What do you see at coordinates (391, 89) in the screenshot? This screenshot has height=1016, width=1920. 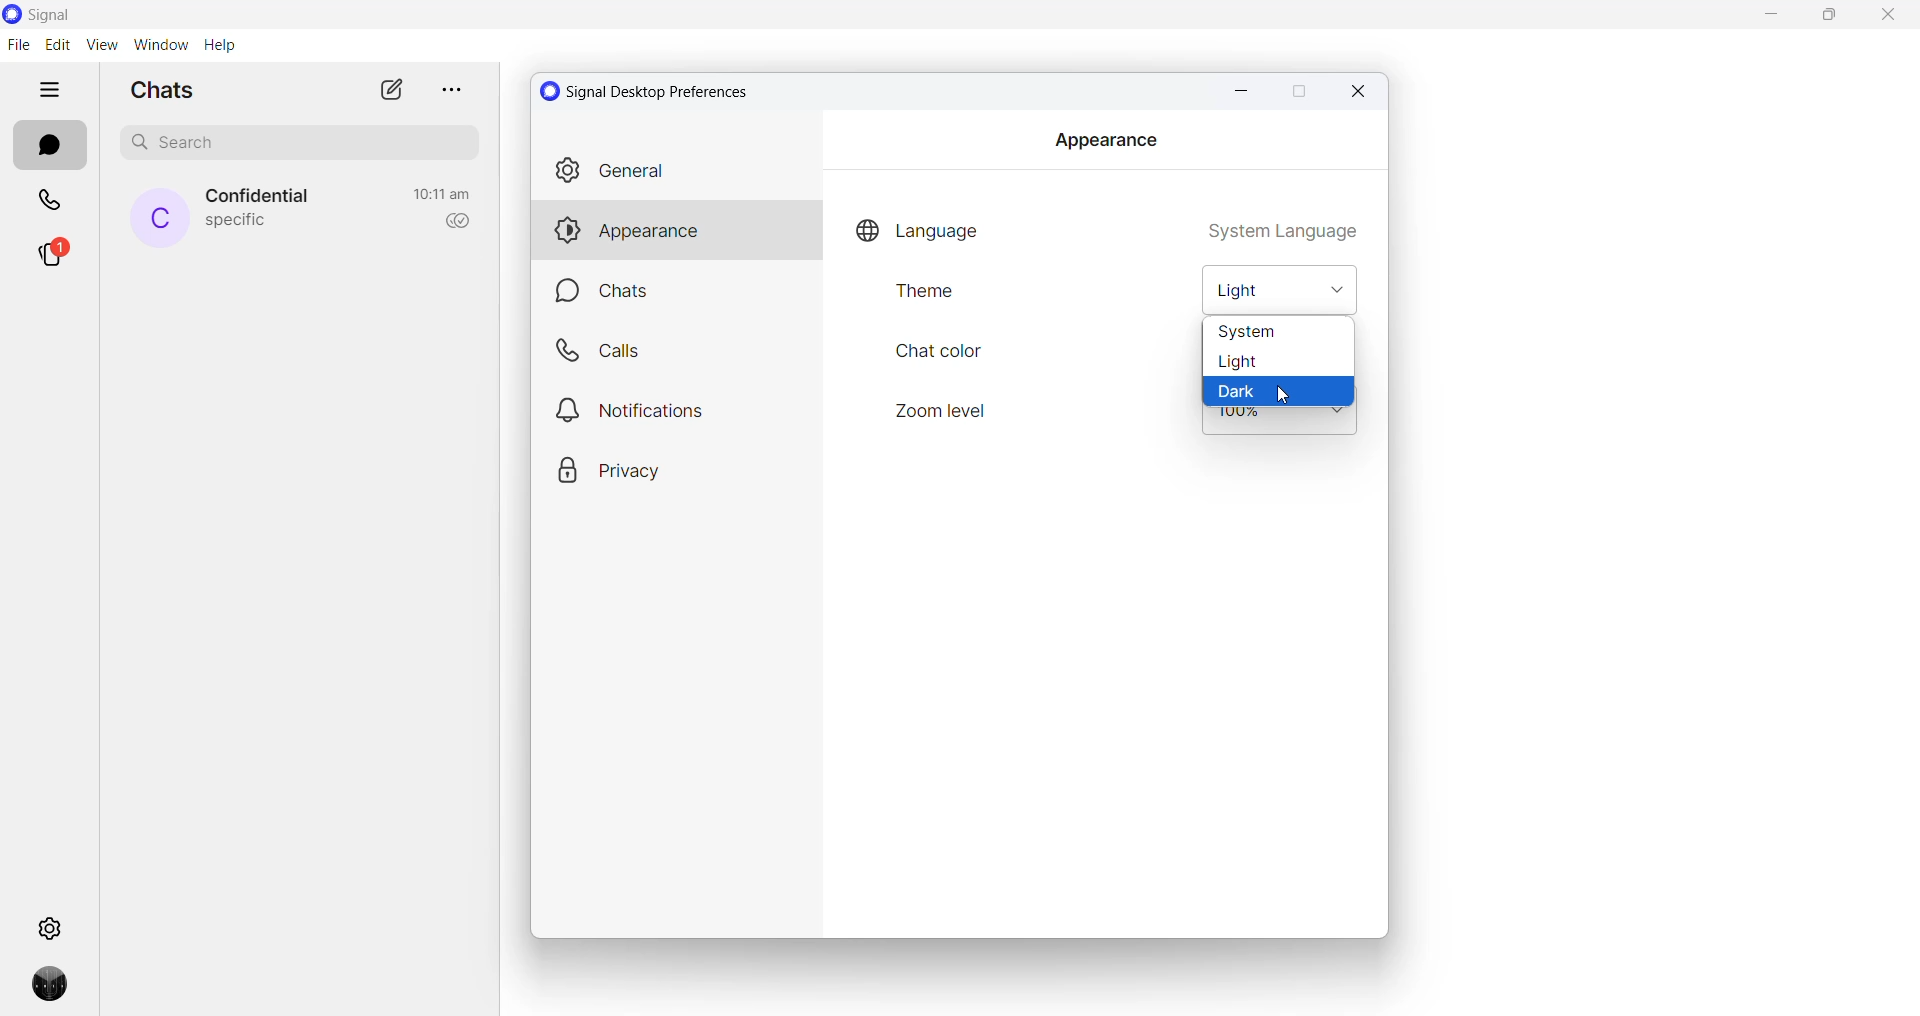 I see `new chat` at bounding box center [391, 89].